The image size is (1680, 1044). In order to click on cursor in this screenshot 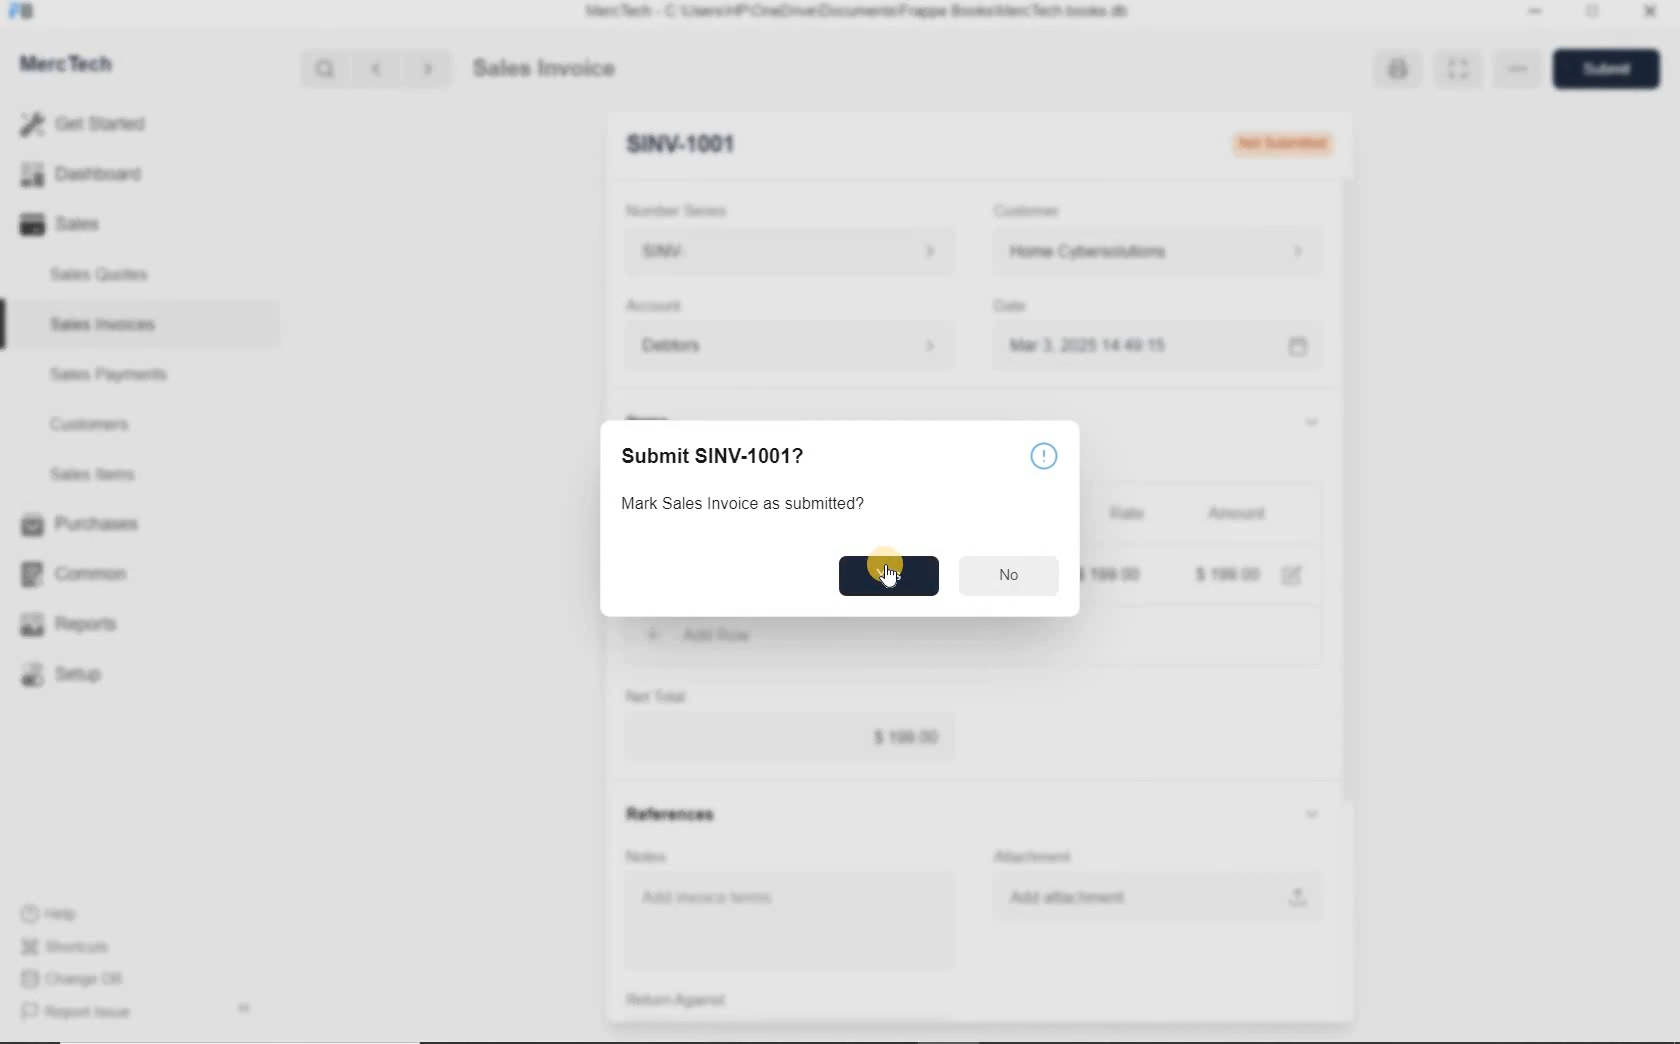, I will do `click(894, 579)`.